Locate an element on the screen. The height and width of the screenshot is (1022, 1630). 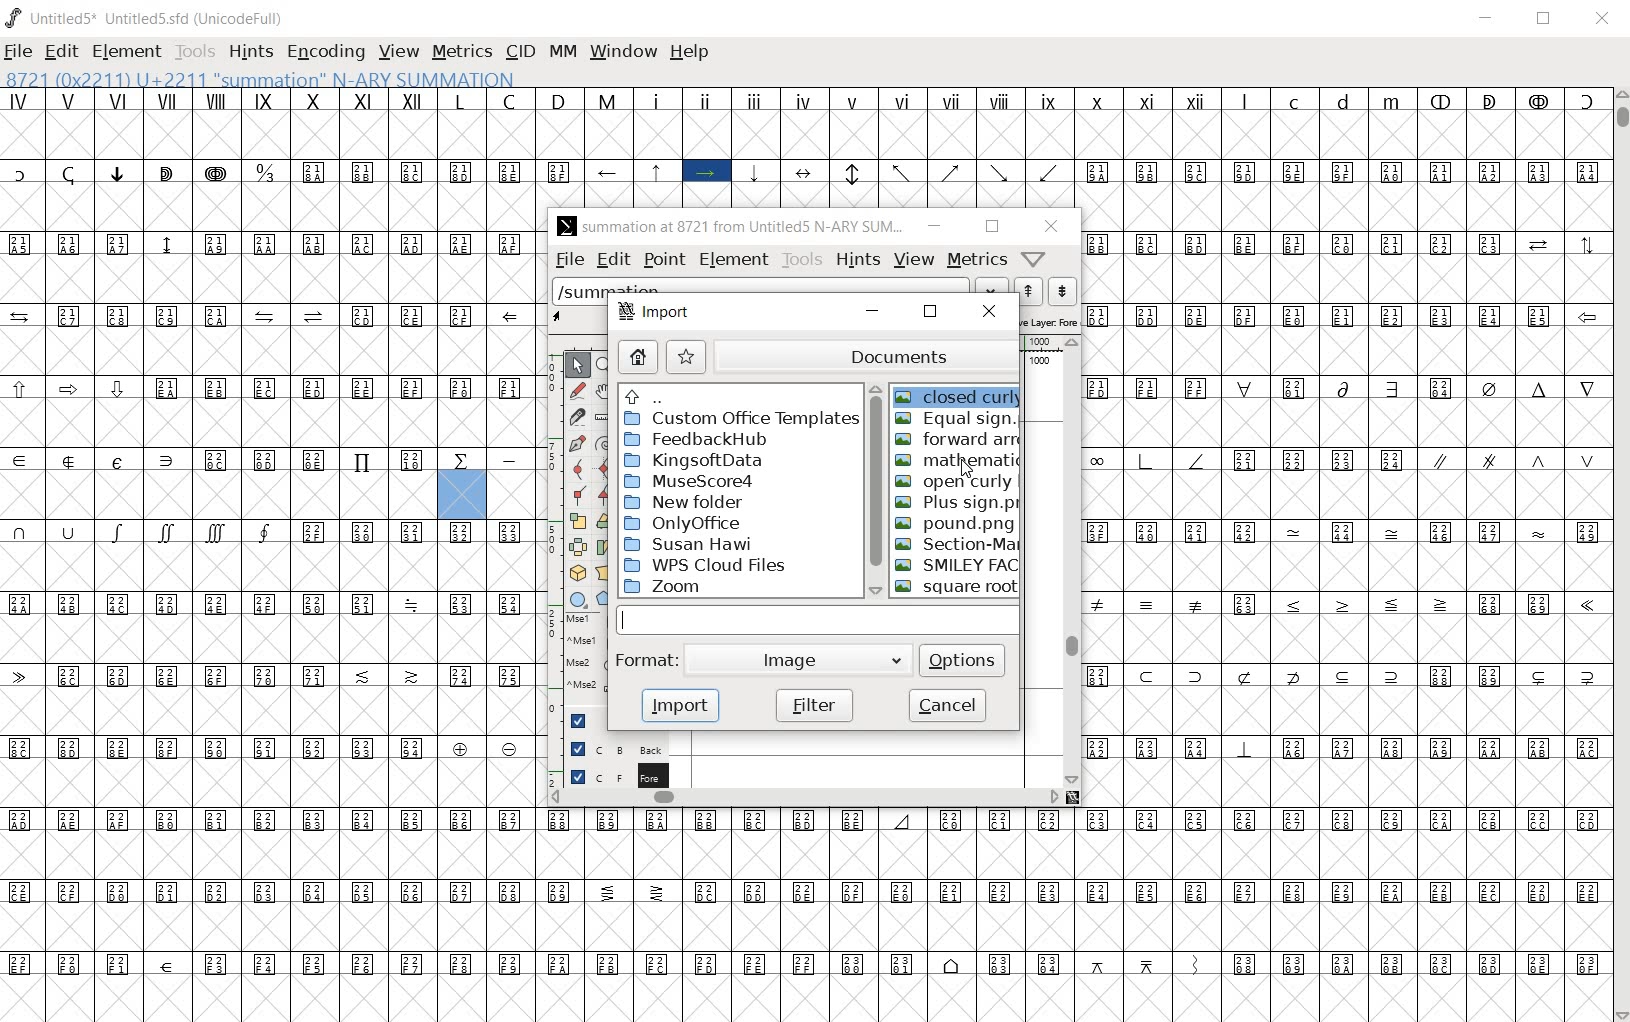
show the previous word on the list is located at coordinates (1062, 289).